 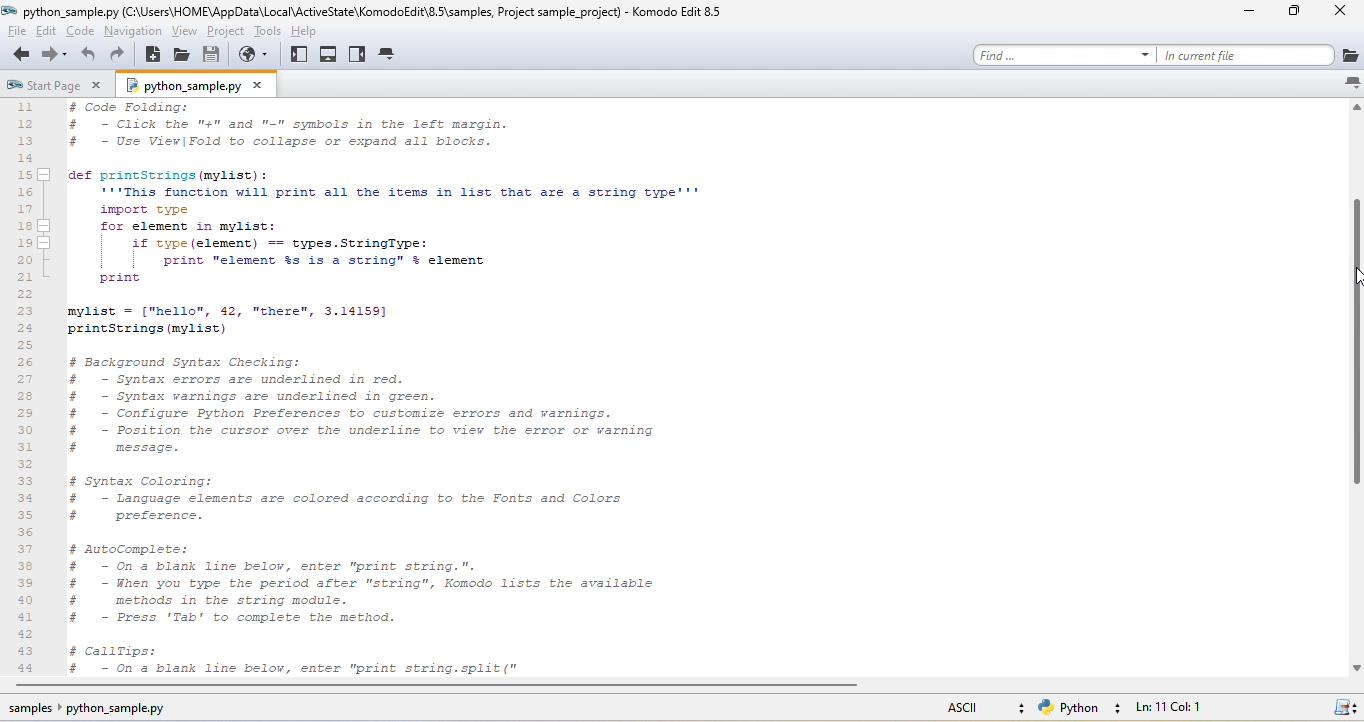 What do you see at coordinates (454, 390) in the screenshot?
I see `code edit or wth python code` at bounding box center [454, 390].